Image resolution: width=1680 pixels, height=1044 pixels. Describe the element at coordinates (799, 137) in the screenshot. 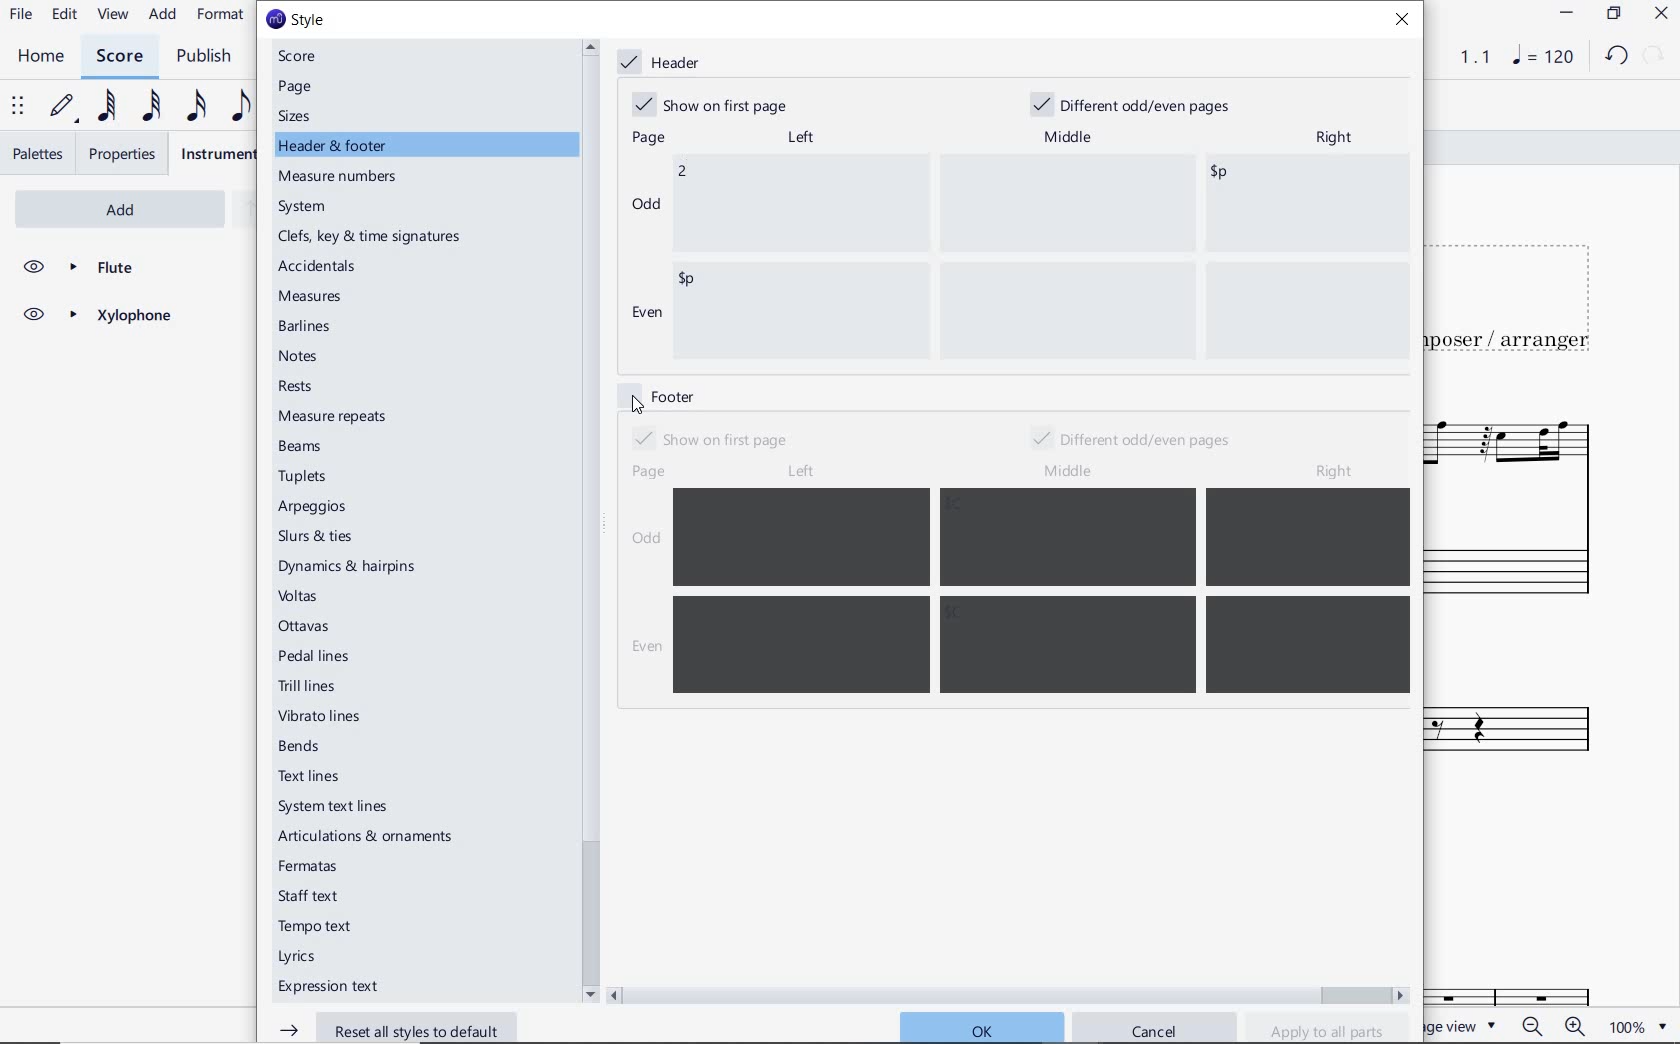

I see `left` at that location.